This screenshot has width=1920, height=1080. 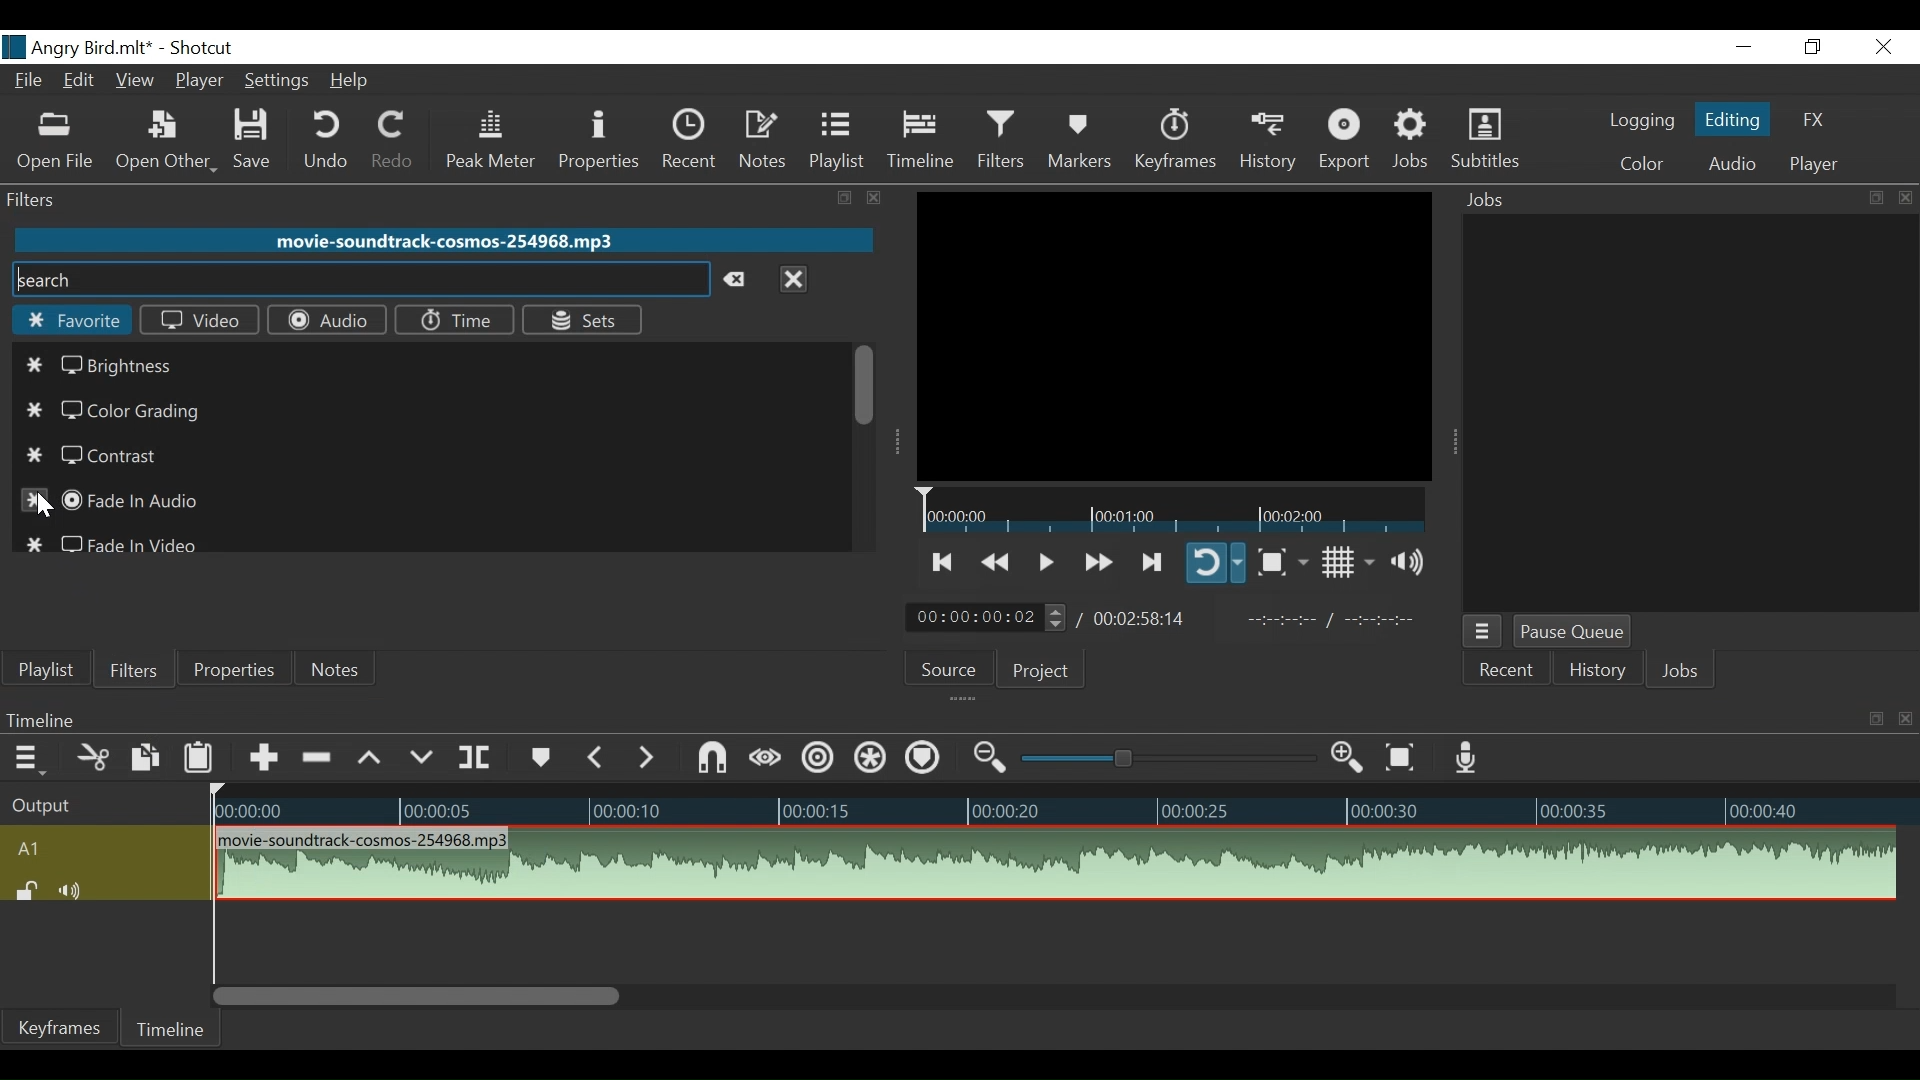 I want to click on Time, so click(x=457, y=320).